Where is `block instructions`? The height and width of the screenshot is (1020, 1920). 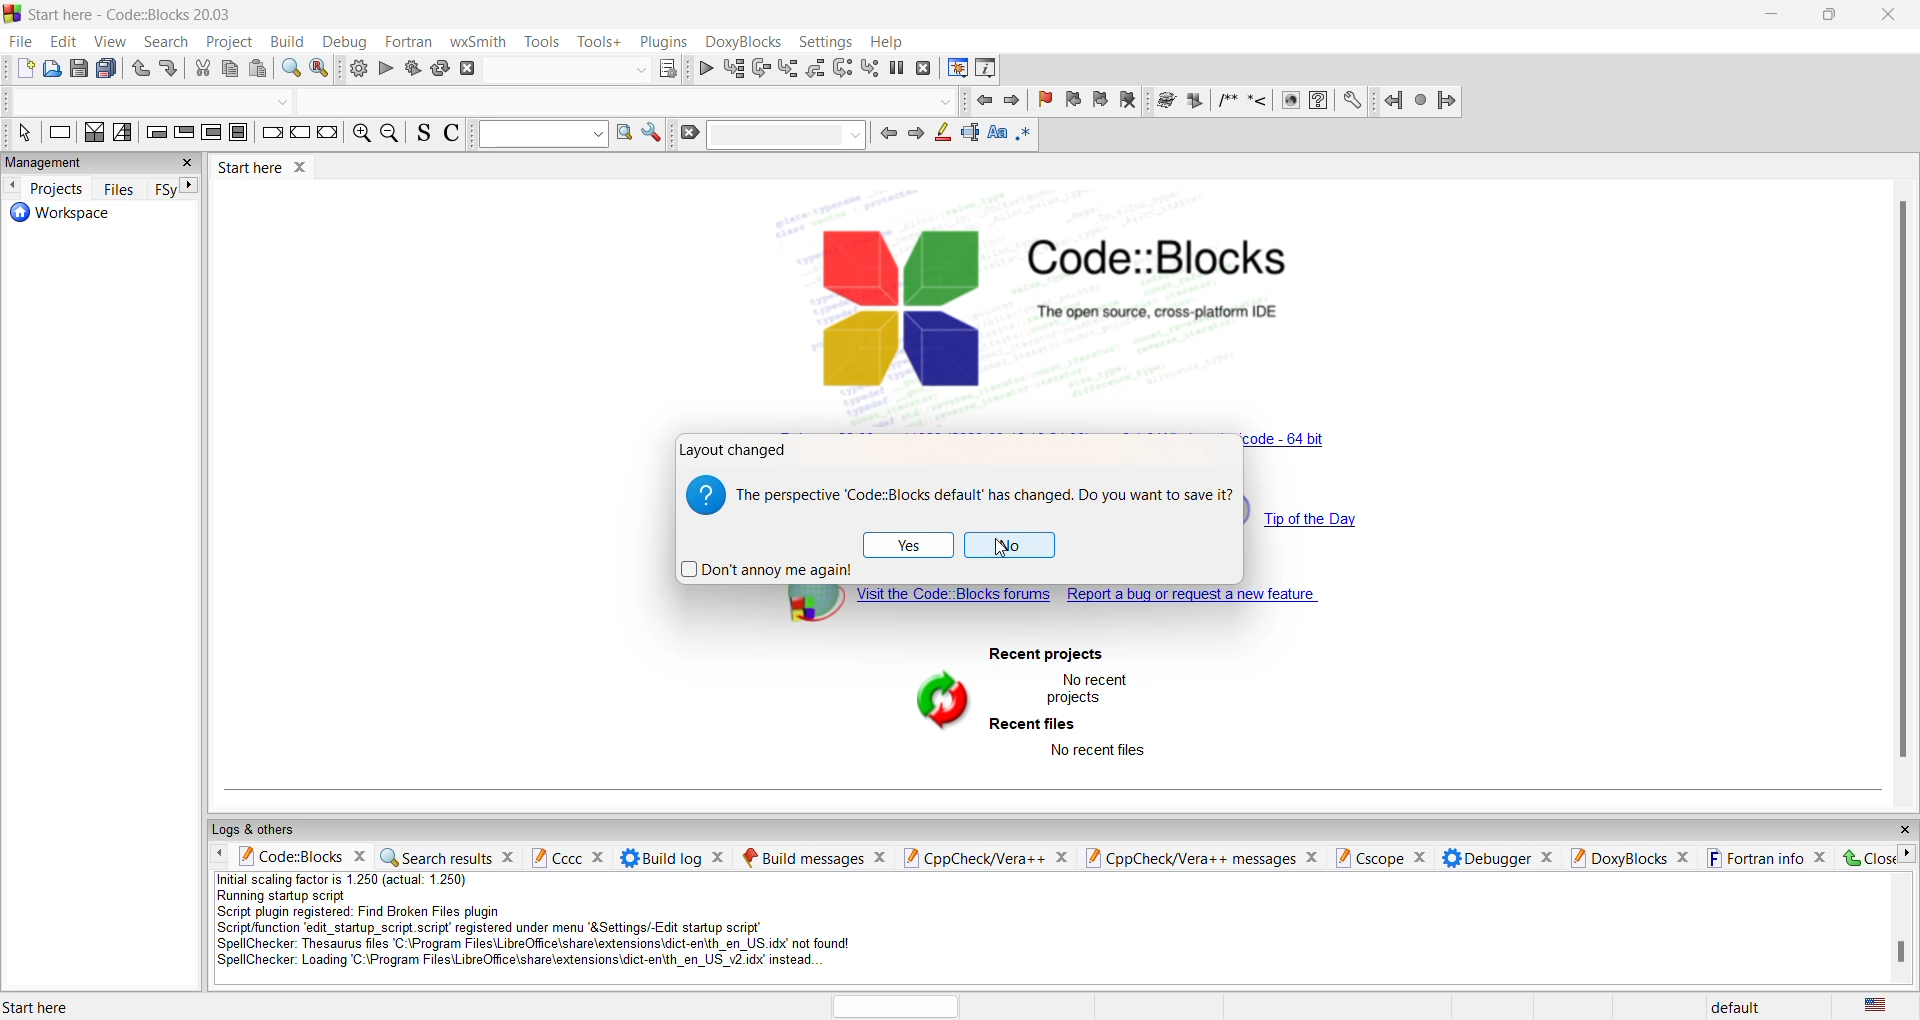 block instructions is located at coordinates (241, 133).